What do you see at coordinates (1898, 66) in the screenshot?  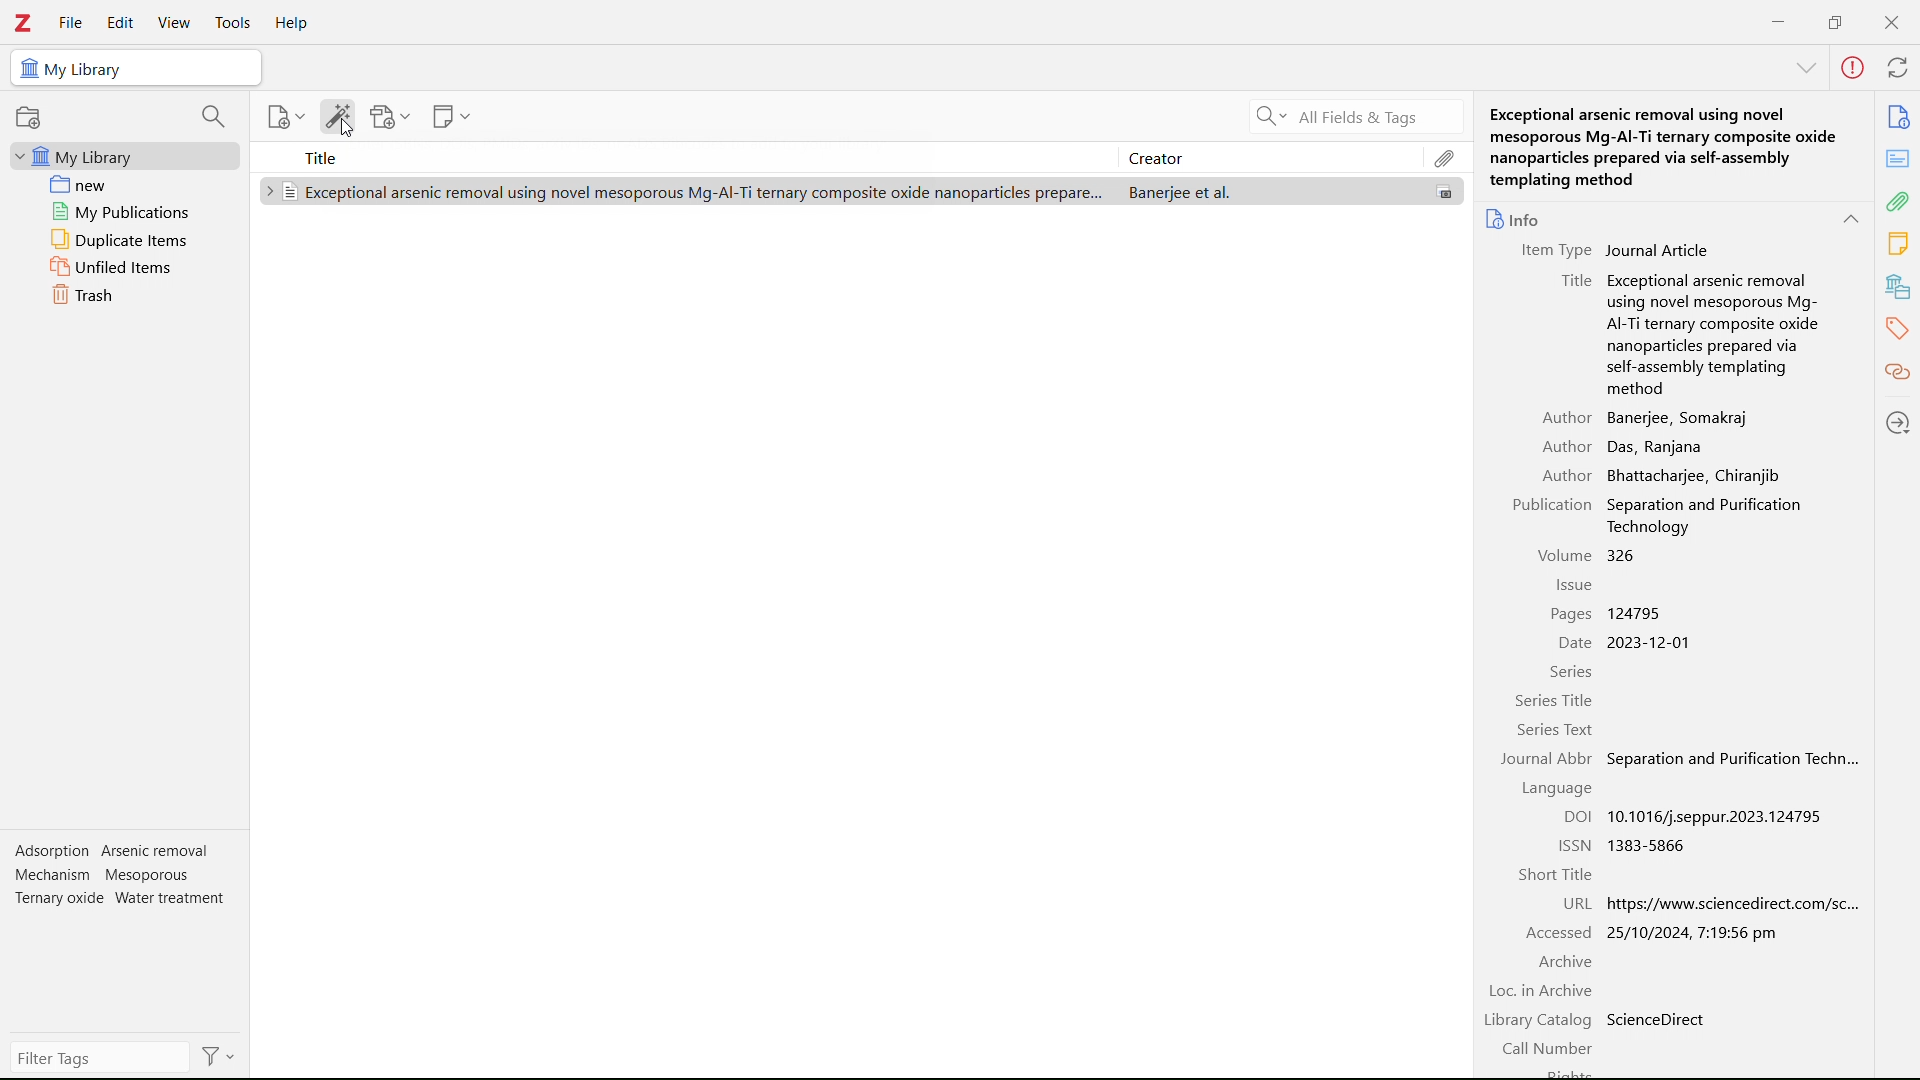 I see `sync with zotero.org` at bounding box center [1898, 66].